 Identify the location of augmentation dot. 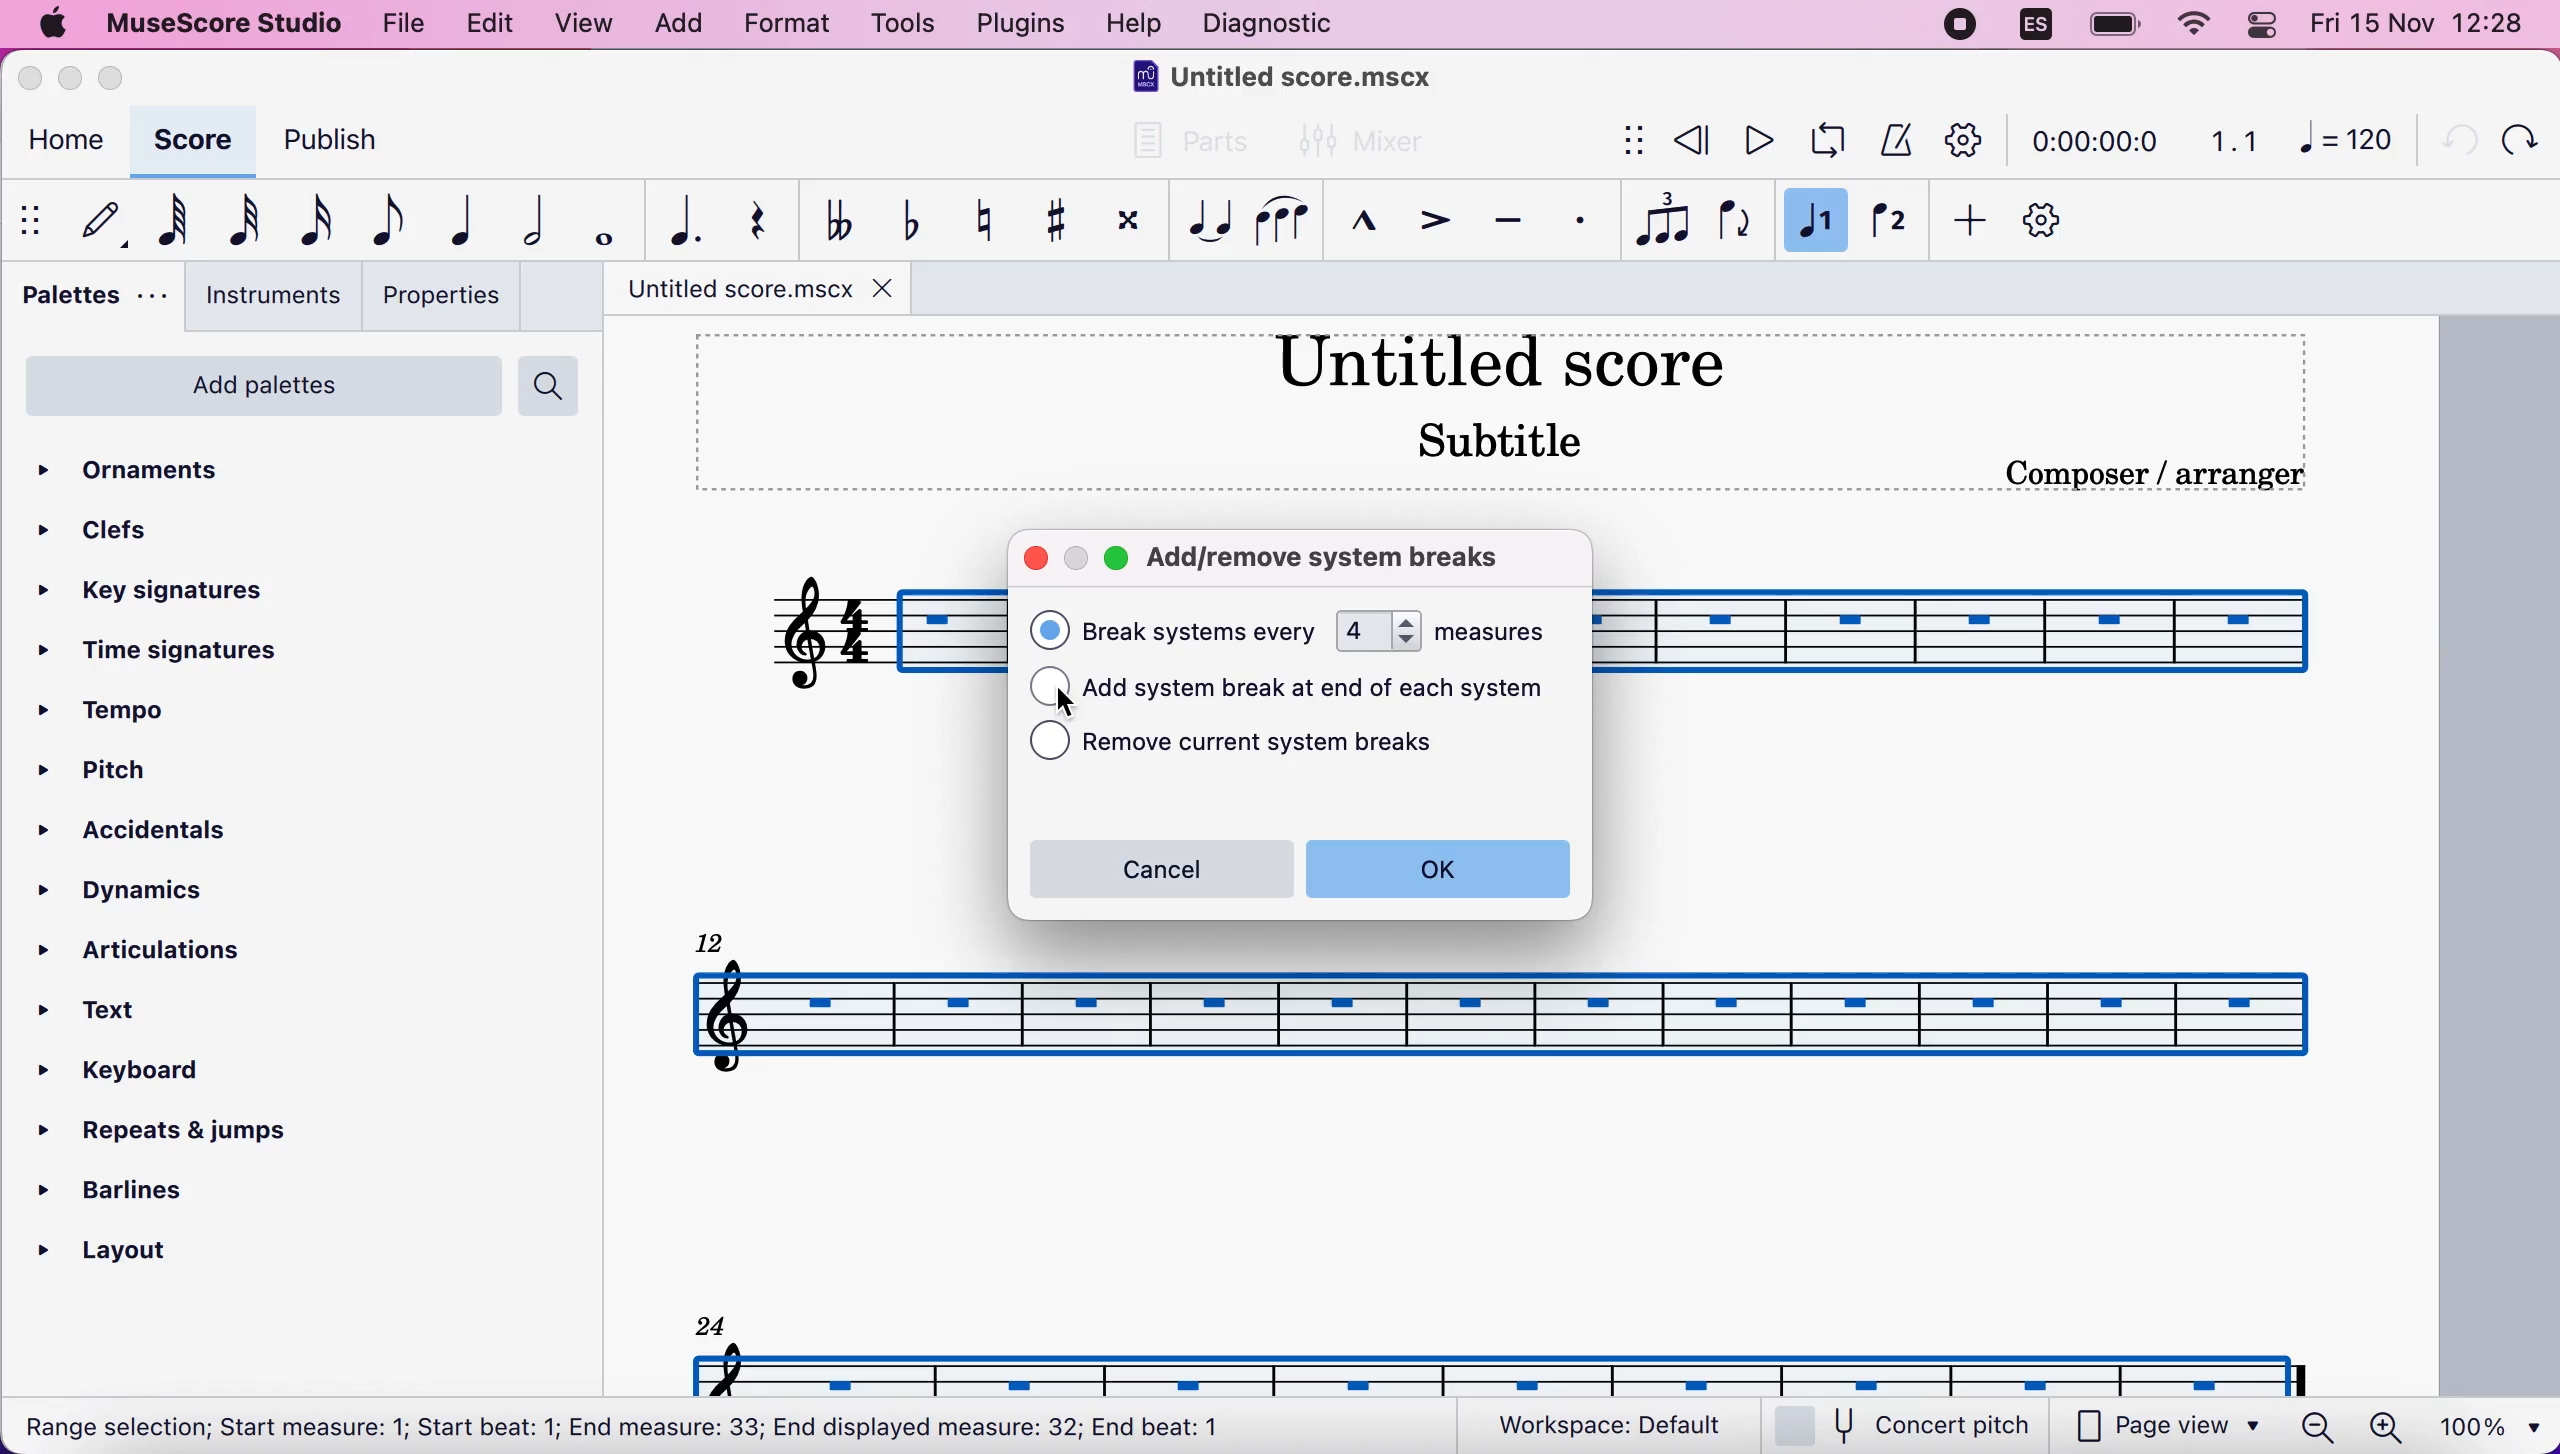
(674, 222).